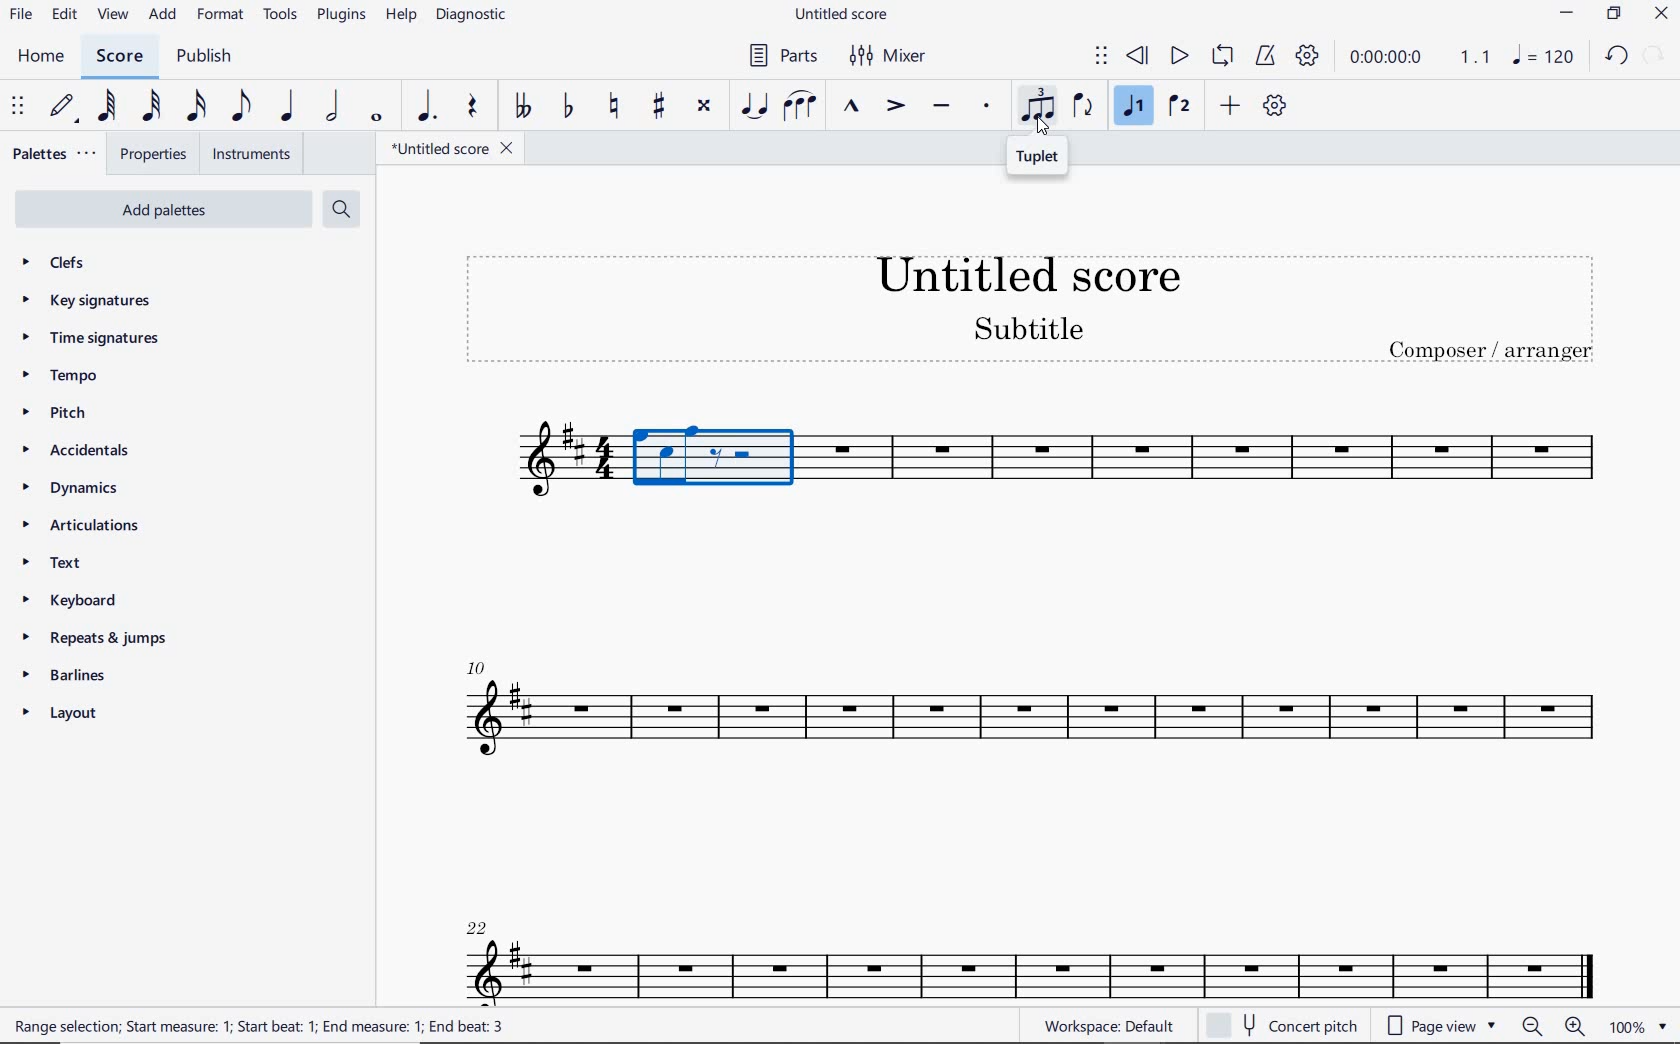 The height and width of the screenshot is (1044, 1680). Describe the element at coordinates (86, 565) in the screenshot. I see `TEXT` at that location.